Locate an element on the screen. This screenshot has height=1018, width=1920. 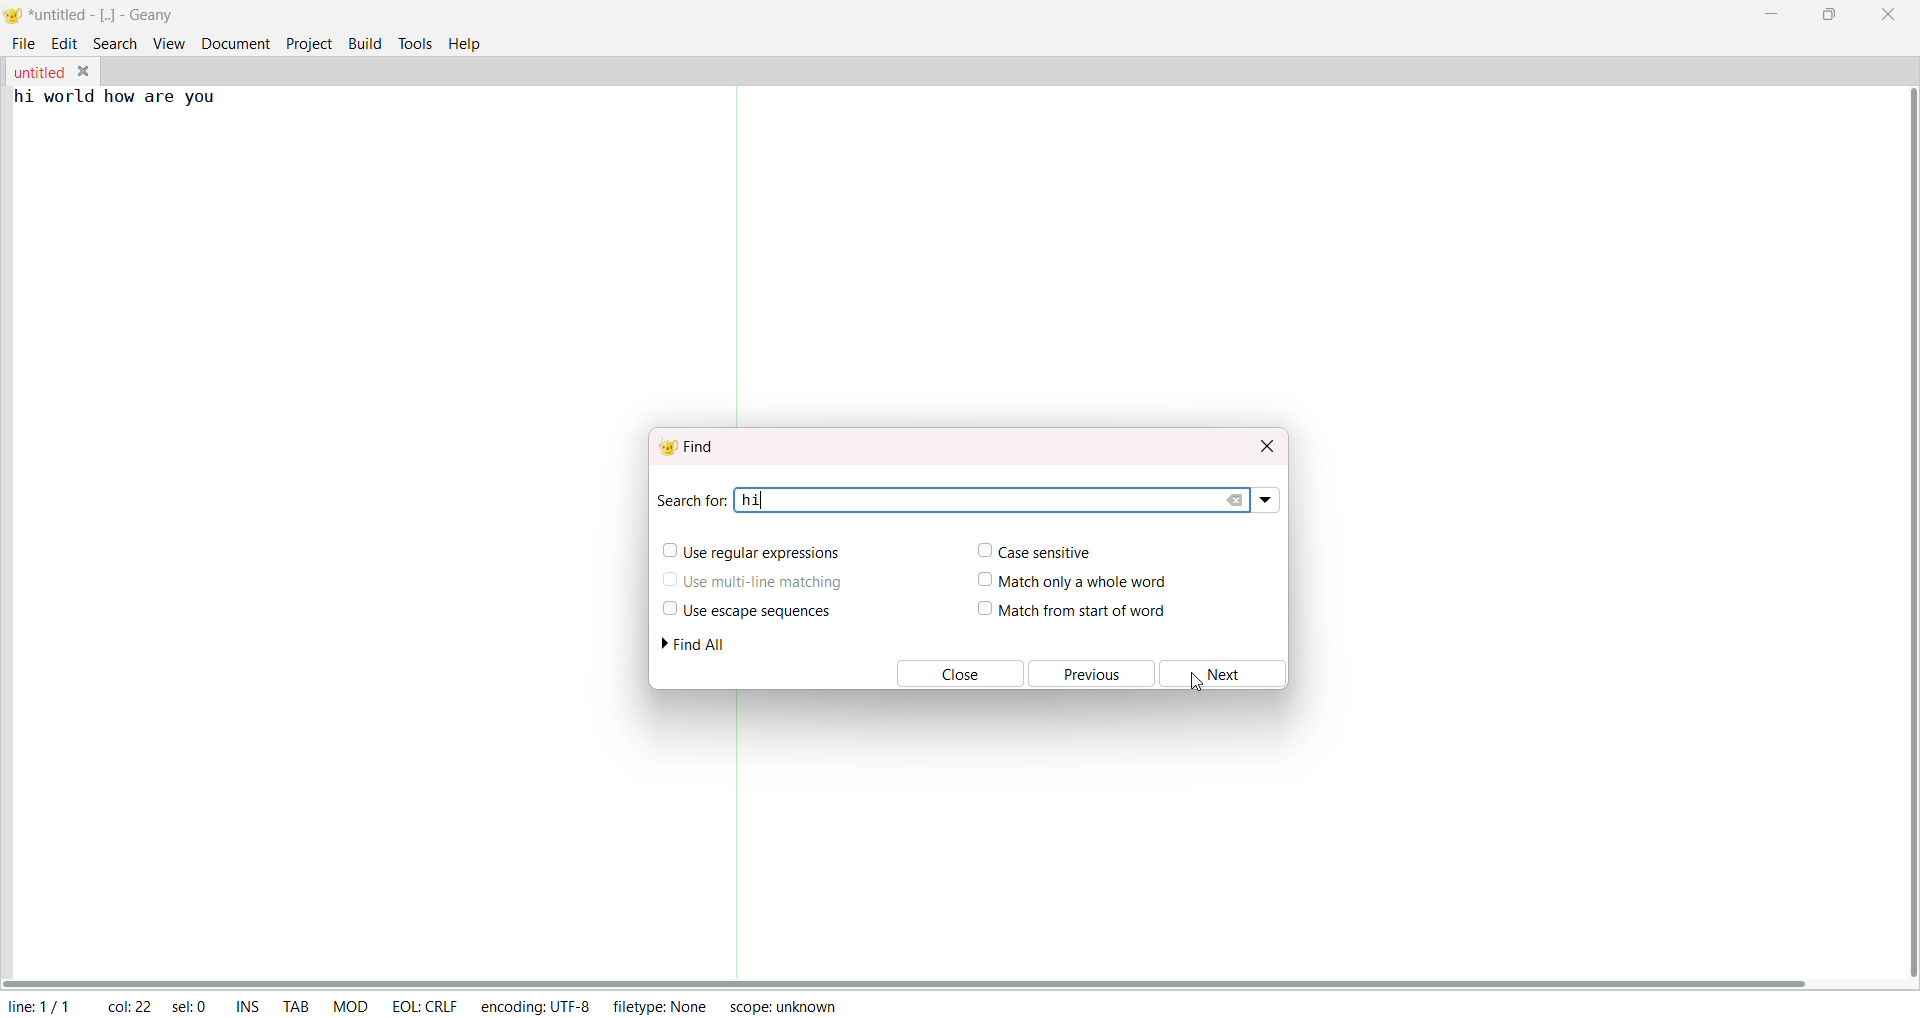
next is located at coordinates (1226, 676).